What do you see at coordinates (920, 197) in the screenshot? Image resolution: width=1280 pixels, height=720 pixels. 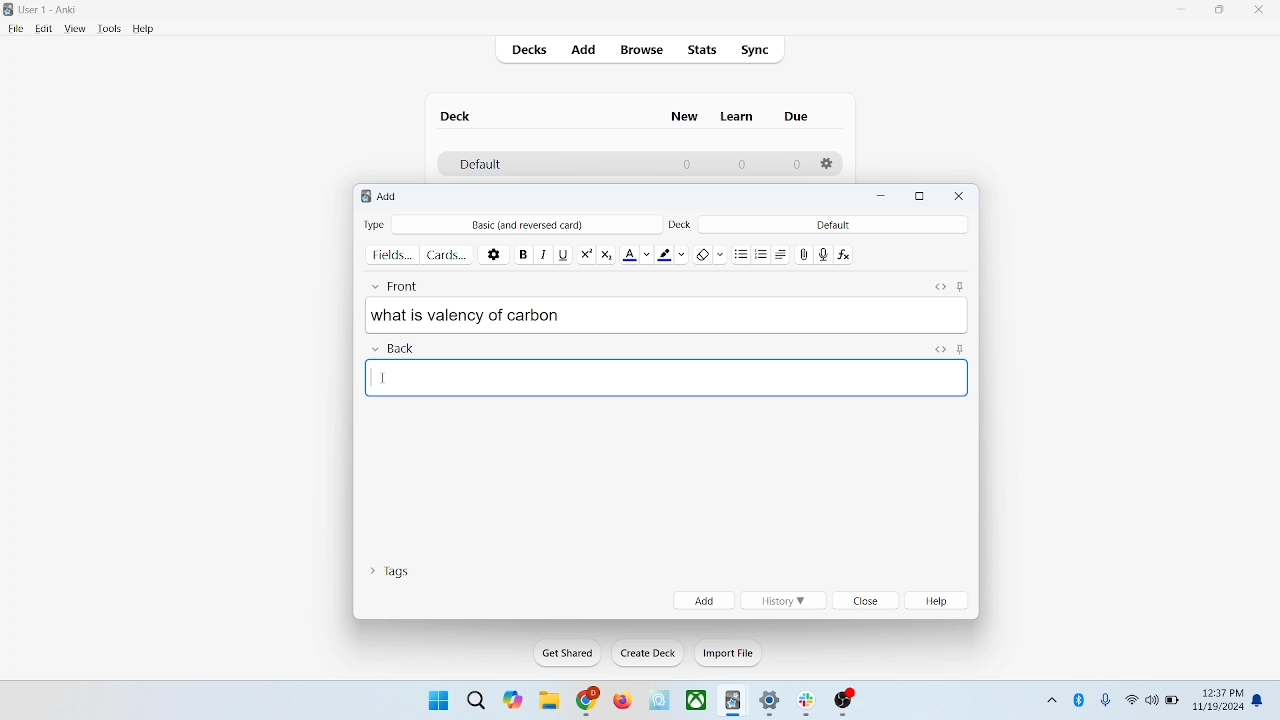 I see `maximize` at bounding box center [920, 197].